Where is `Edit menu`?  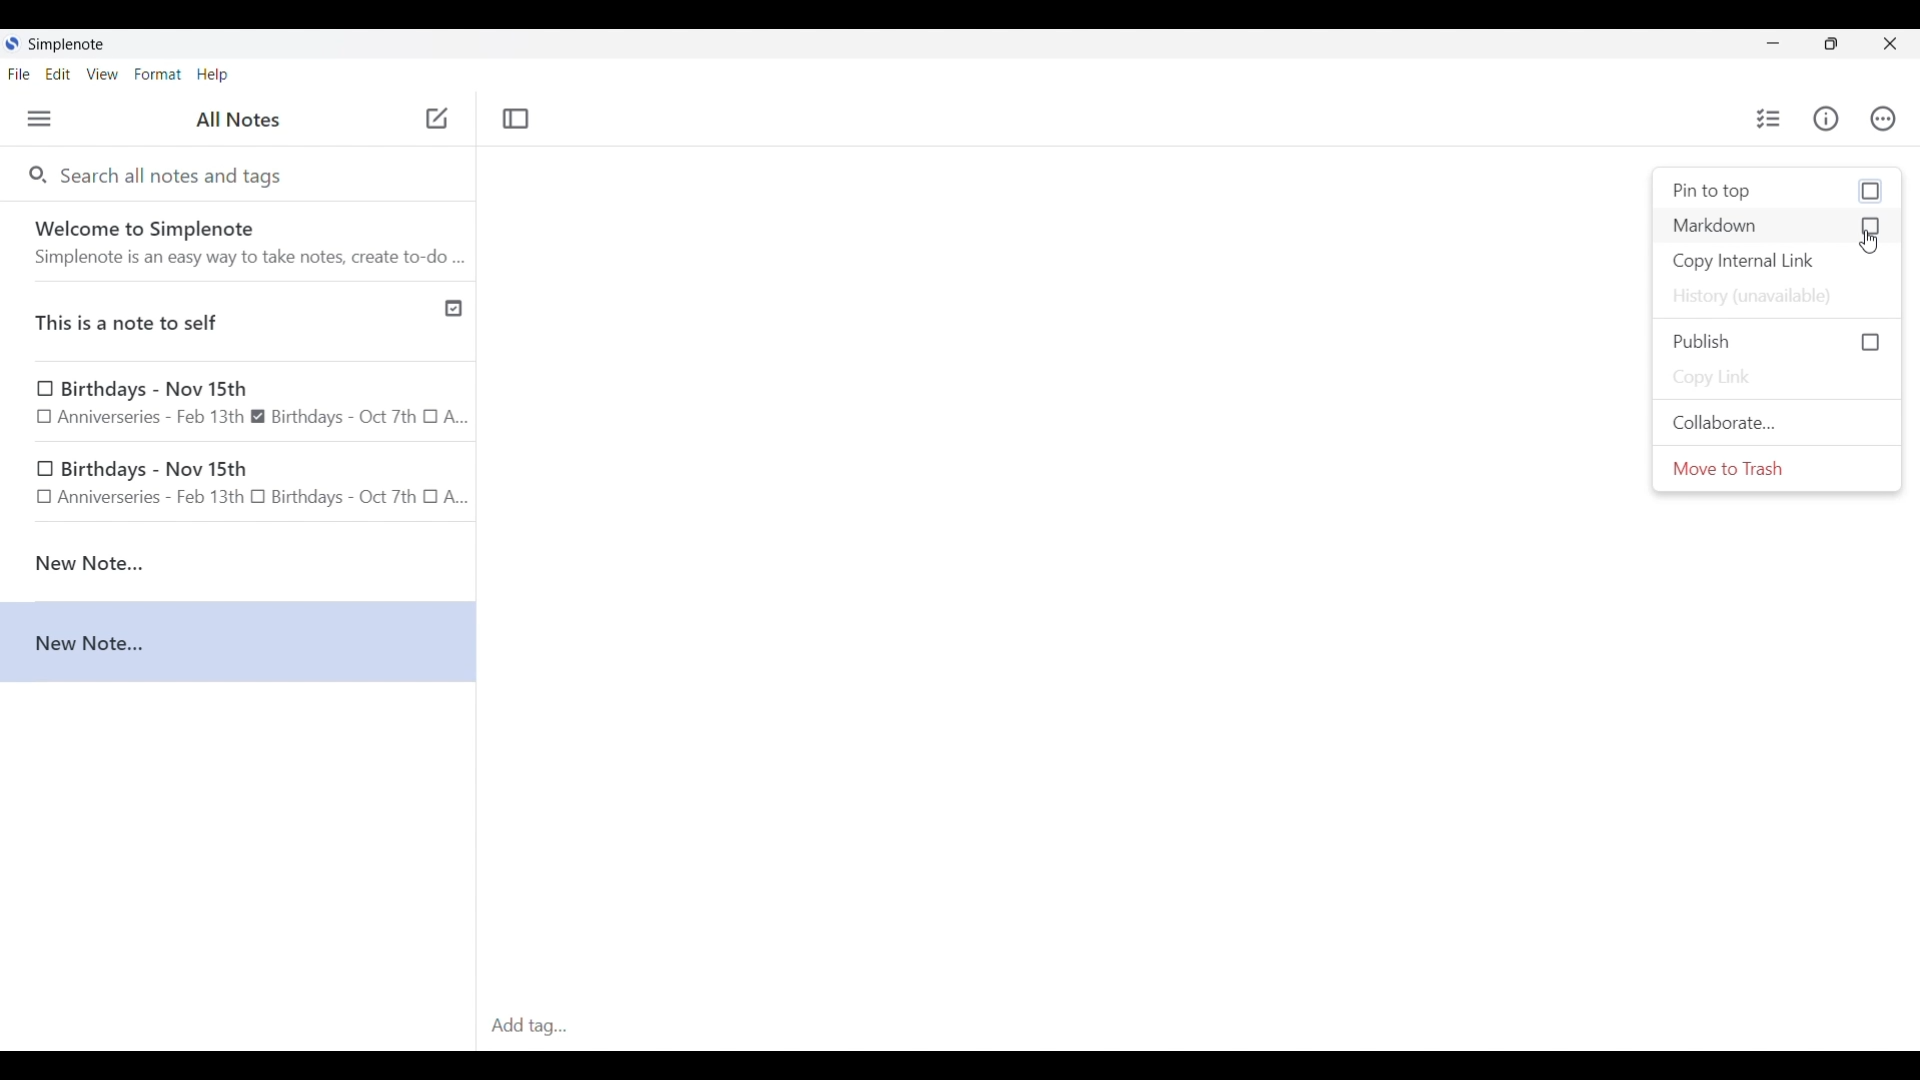 Edit menu is located at coordinates (59, 73).